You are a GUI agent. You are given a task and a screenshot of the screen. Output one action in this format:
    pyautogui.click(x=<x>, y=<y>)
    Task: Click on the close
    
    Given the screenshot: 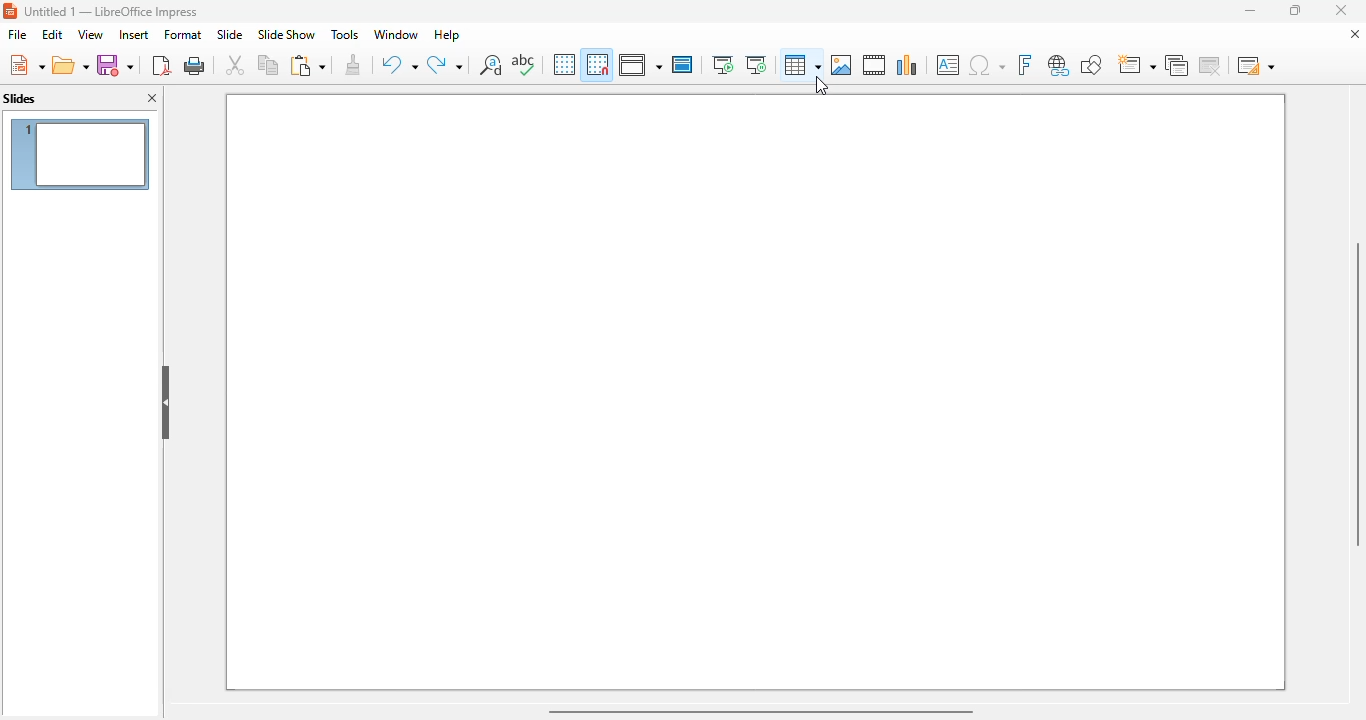 What is the action you would take?
    pyautogui.click(x=1340, y=9)
    